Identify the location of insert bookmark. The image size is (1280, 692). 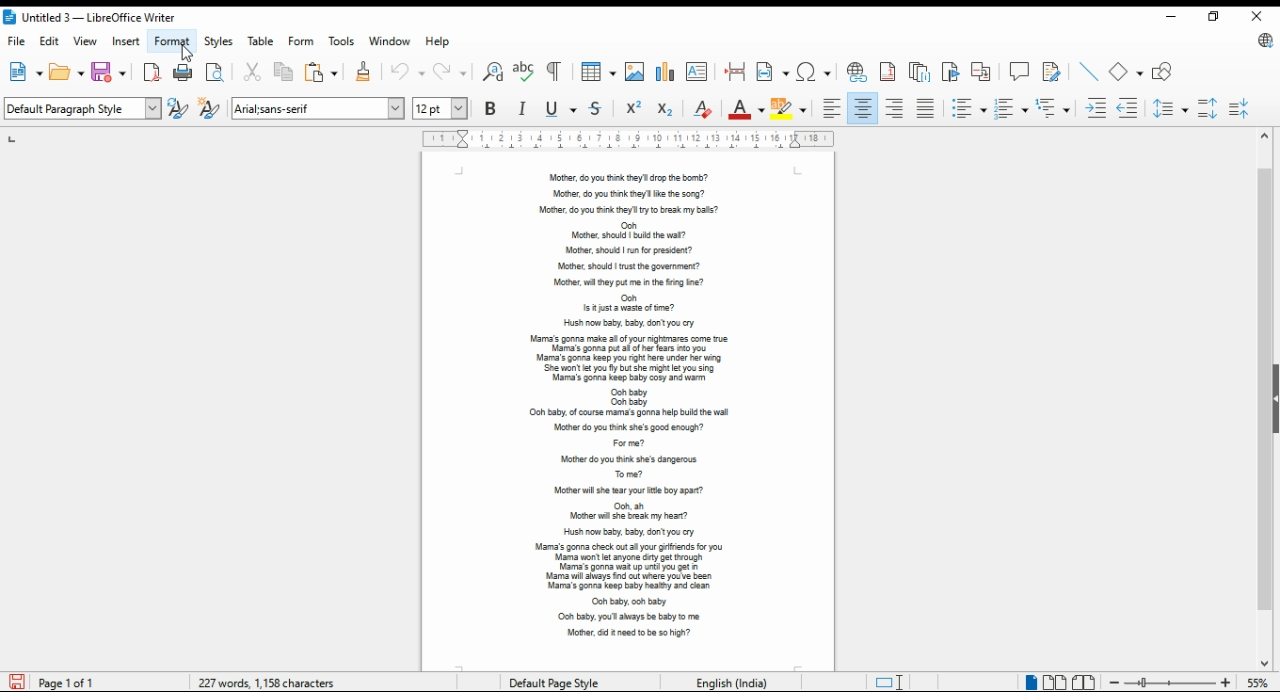
(950, 72).